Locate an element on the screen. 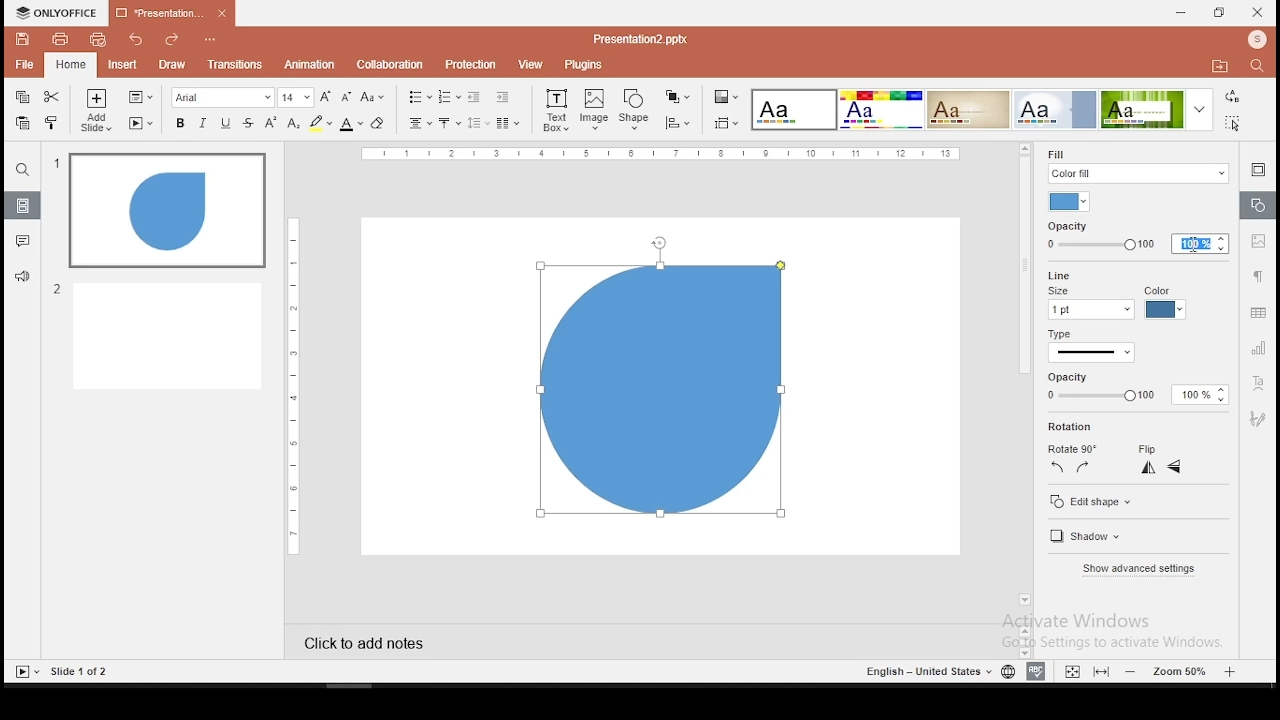  font size is located at coordinates (297, 98).